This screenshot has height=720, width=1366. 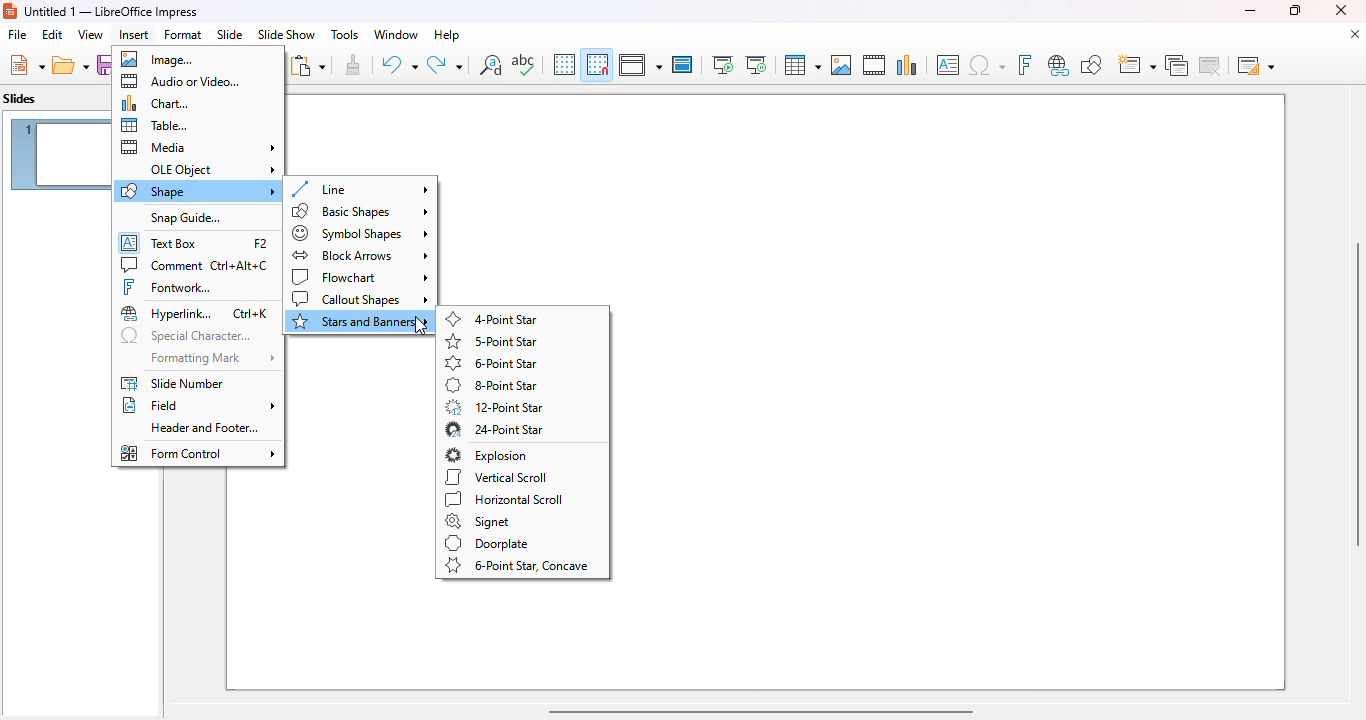 What do you see at coordinates (195, 241) in the screenshot?
I see `text box` at bounding box center [195, 241].